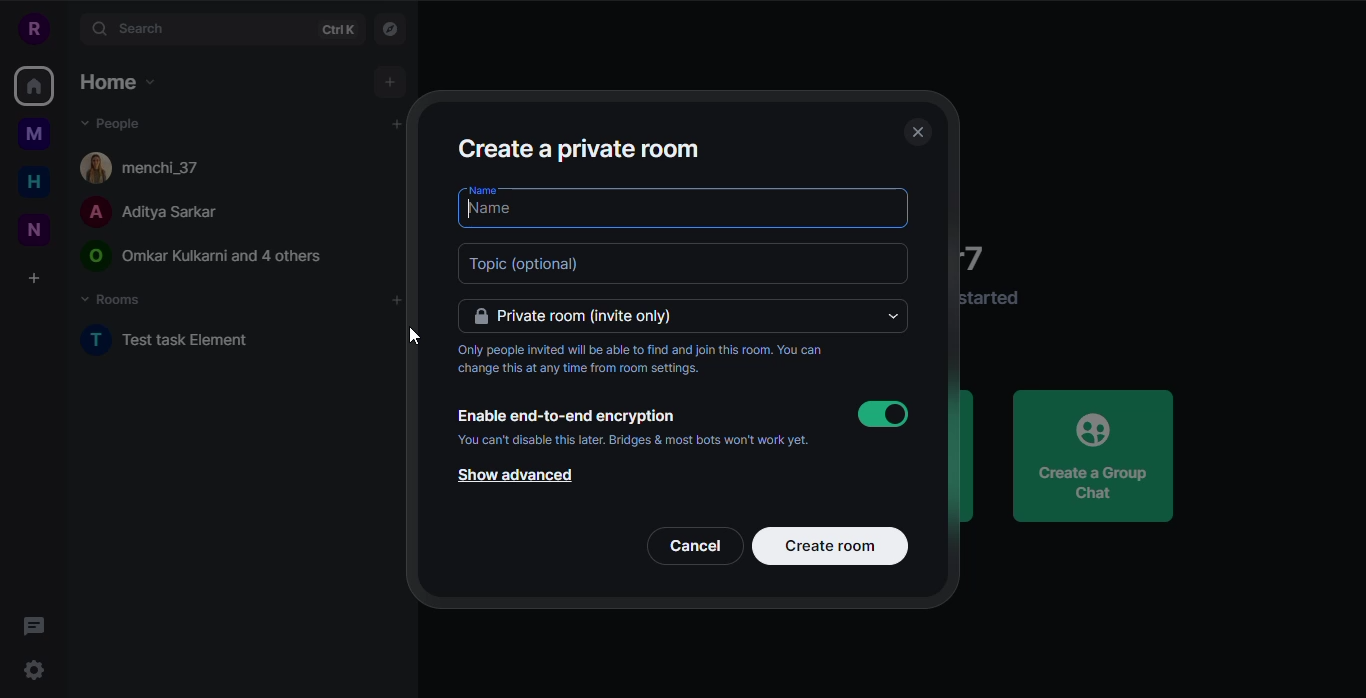 The width and height of the screenshot is (1366, 698). What do you see at coordinates (204, 257) in the screenshot?
I see `people` at bounding box center [204, 257].